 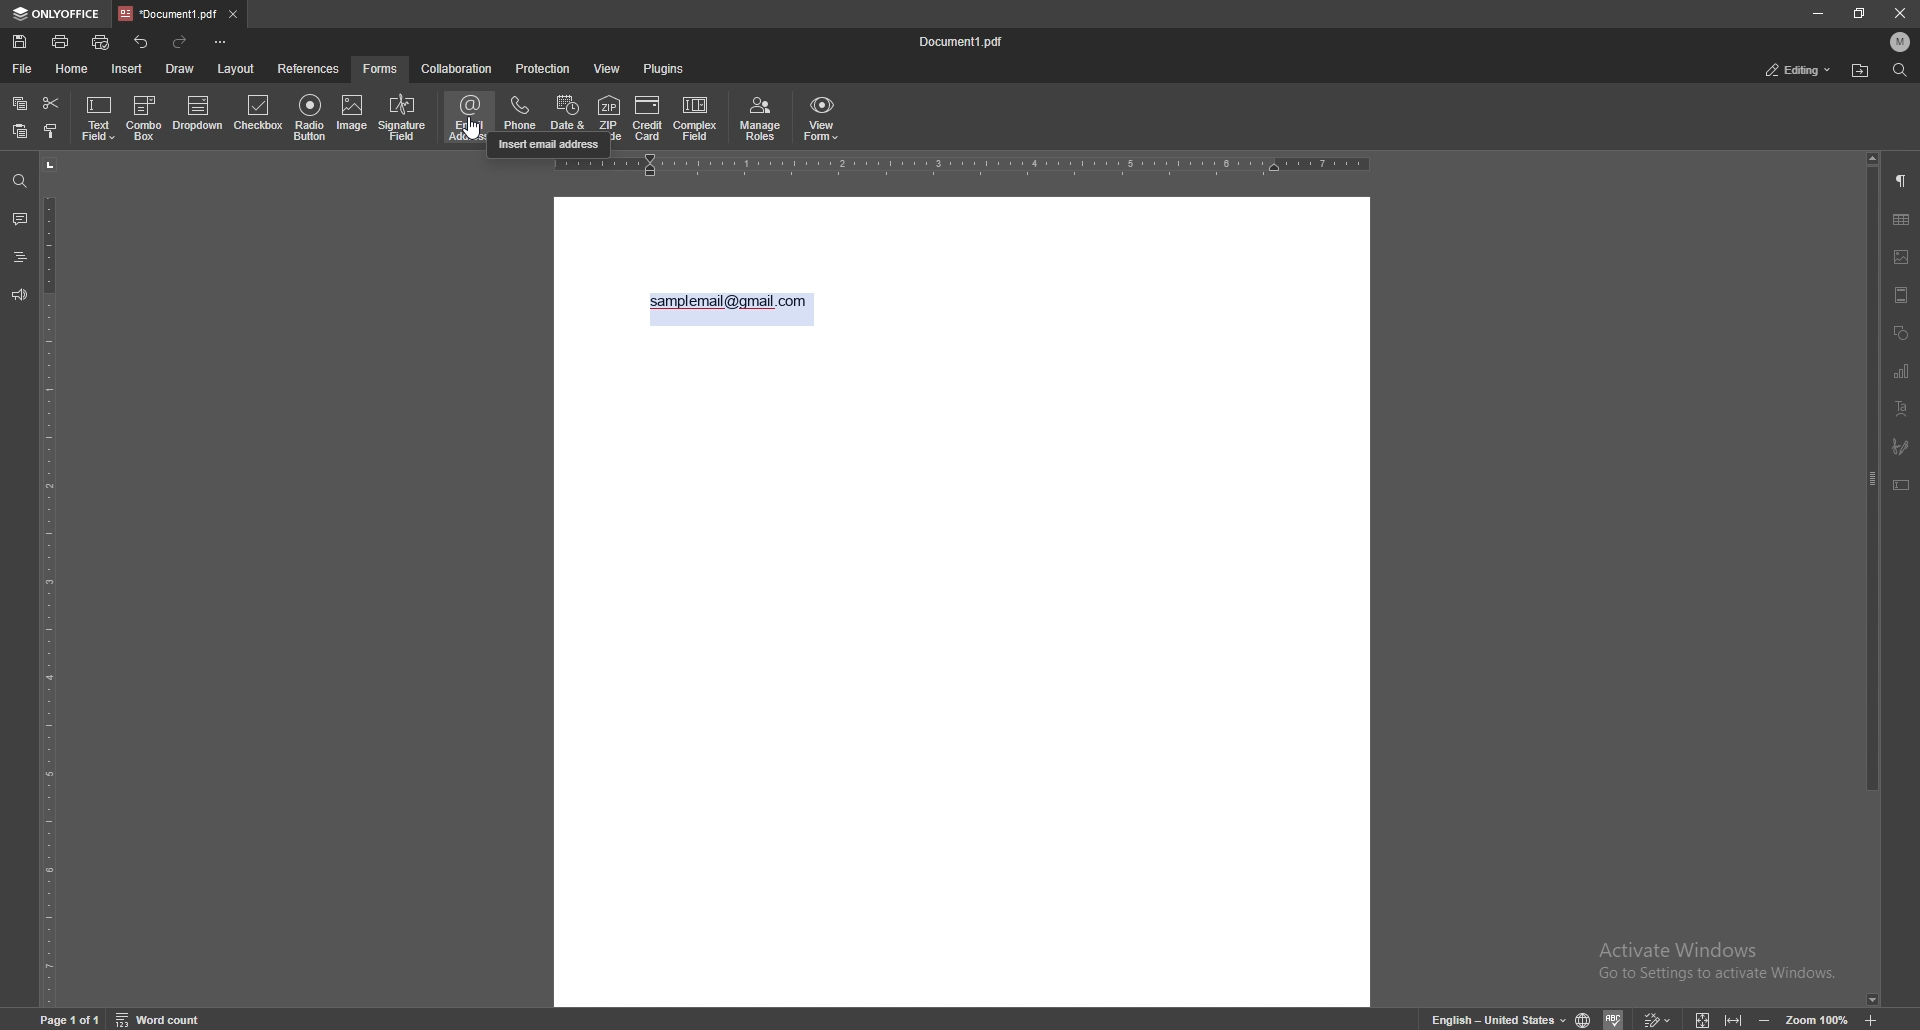 I want to click on onlyoffice, so click(x=57, y=14).